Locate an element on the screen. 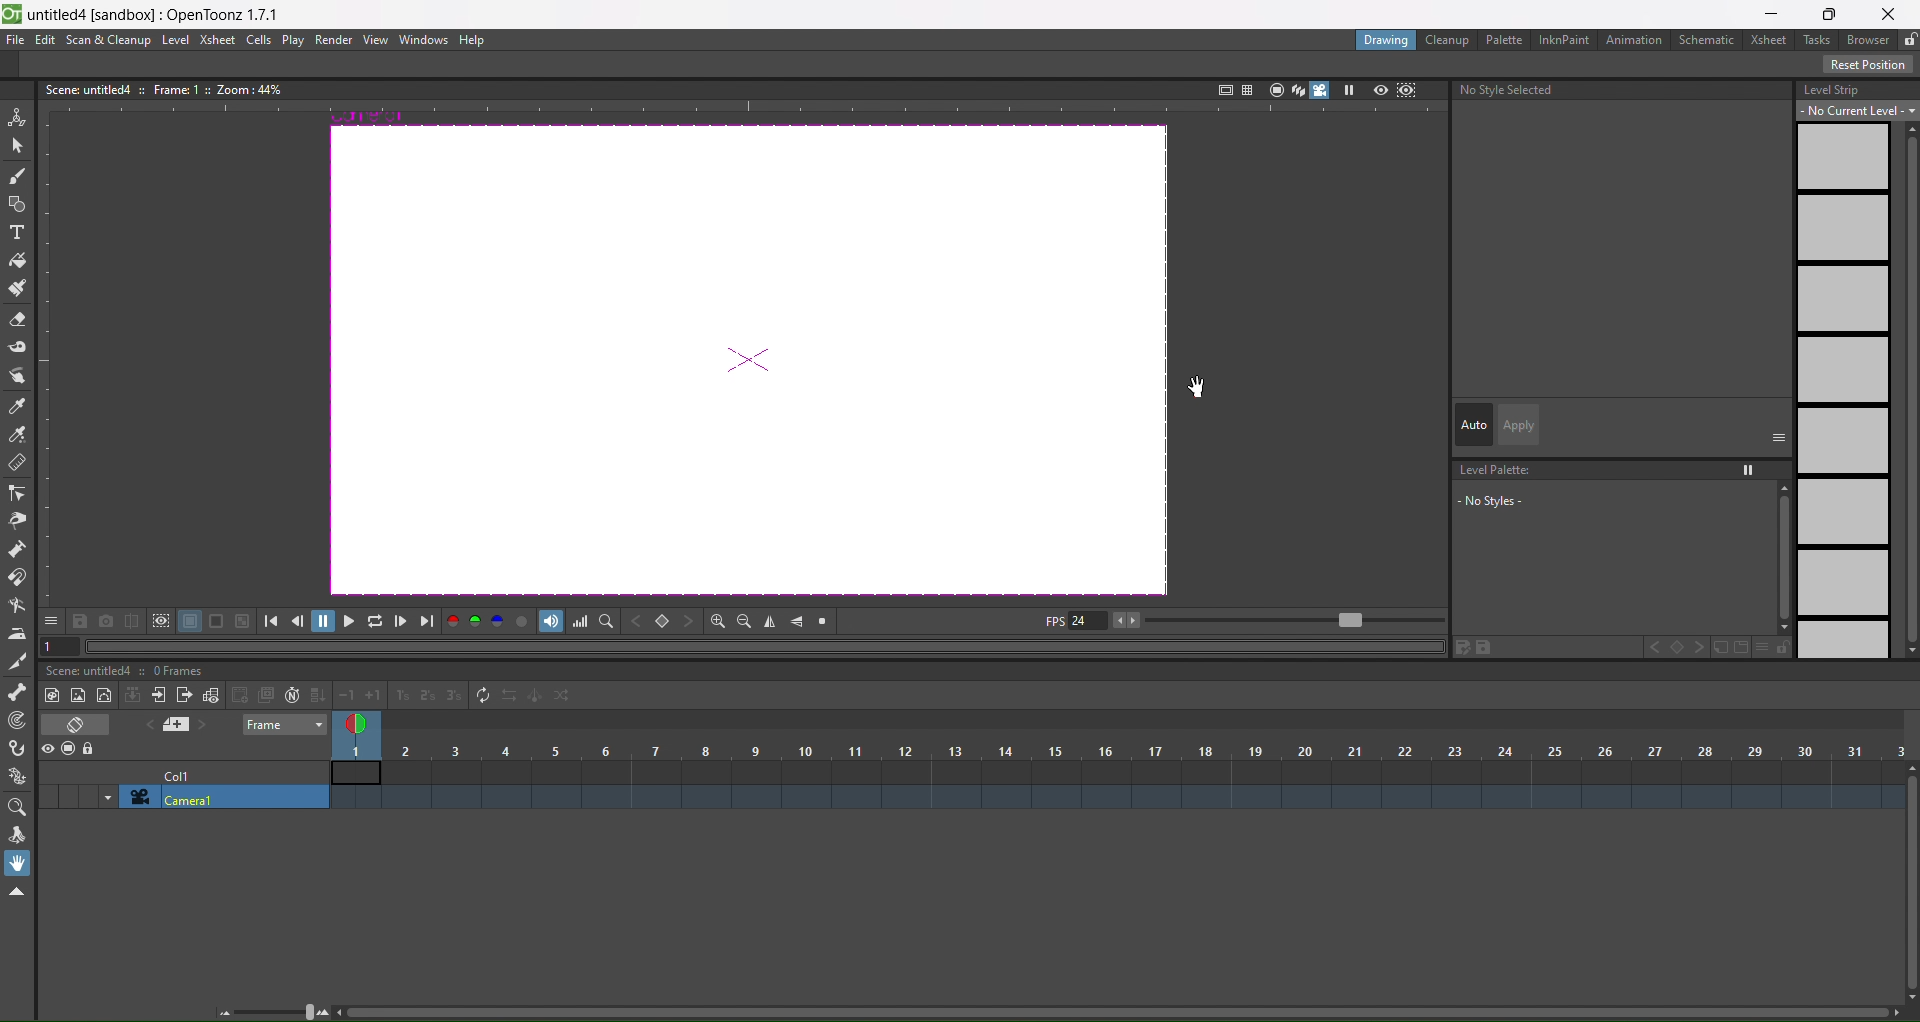  level strip is located at coordinates (1853, 366).